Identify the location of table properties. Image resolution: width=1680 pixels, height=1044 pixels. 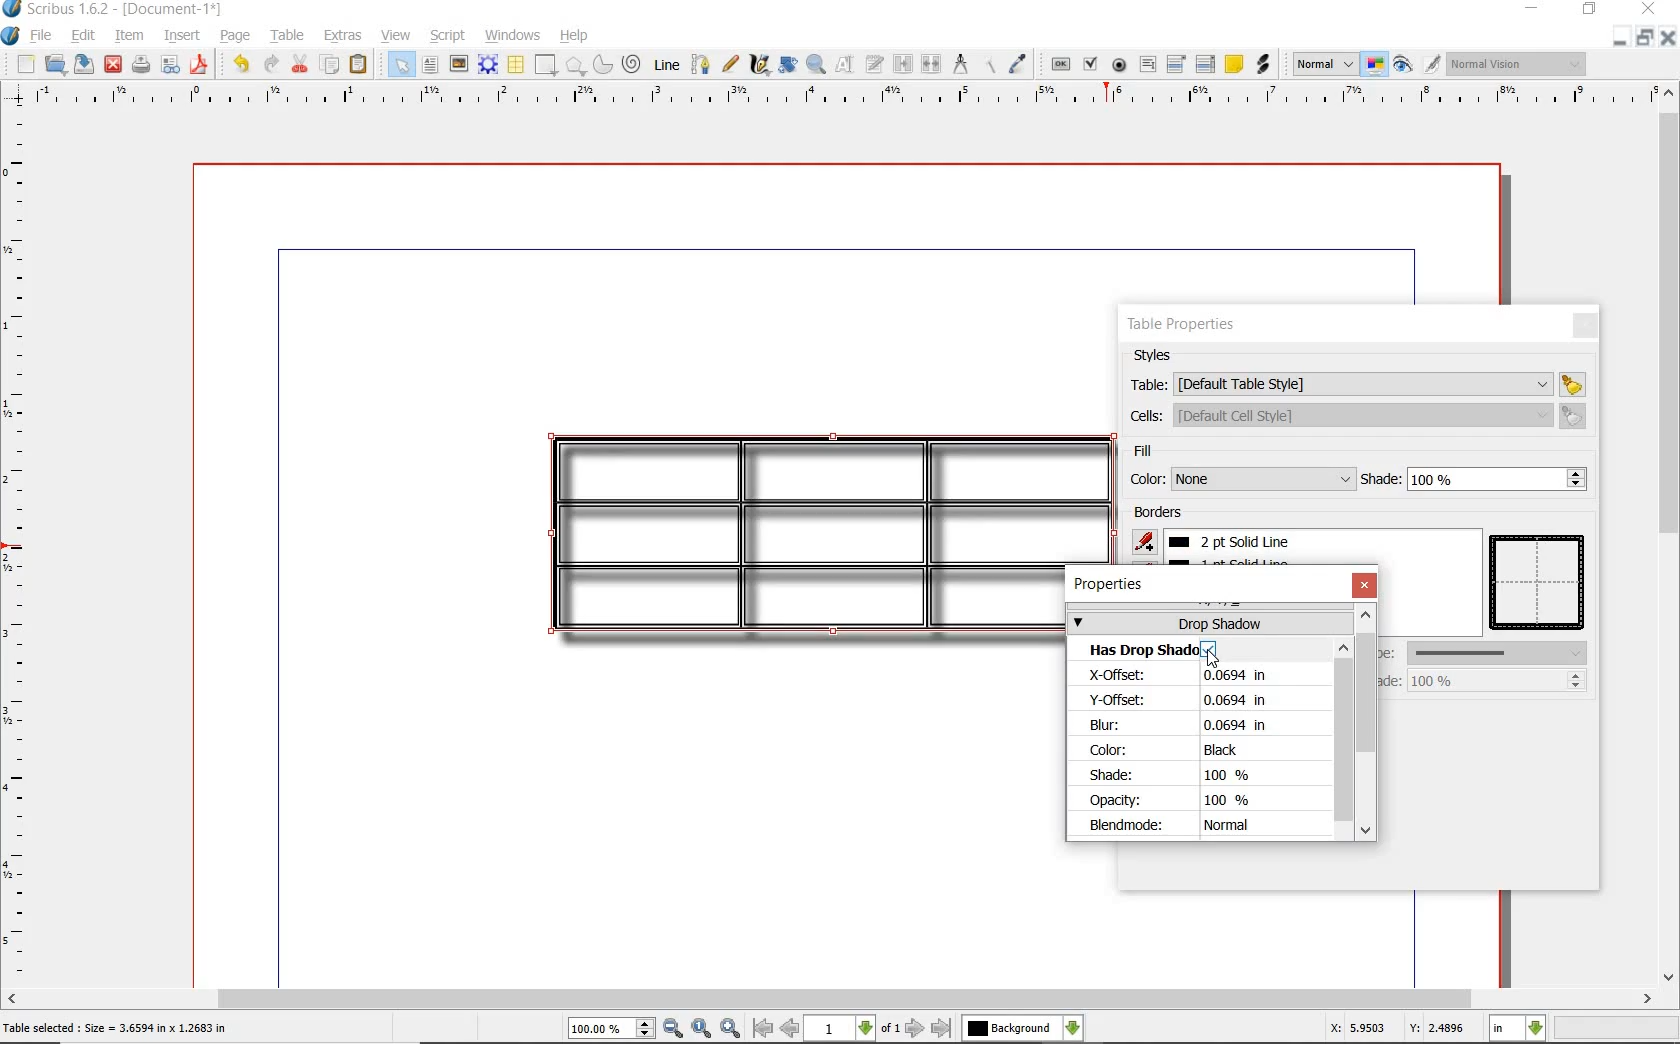
(1183, 327).